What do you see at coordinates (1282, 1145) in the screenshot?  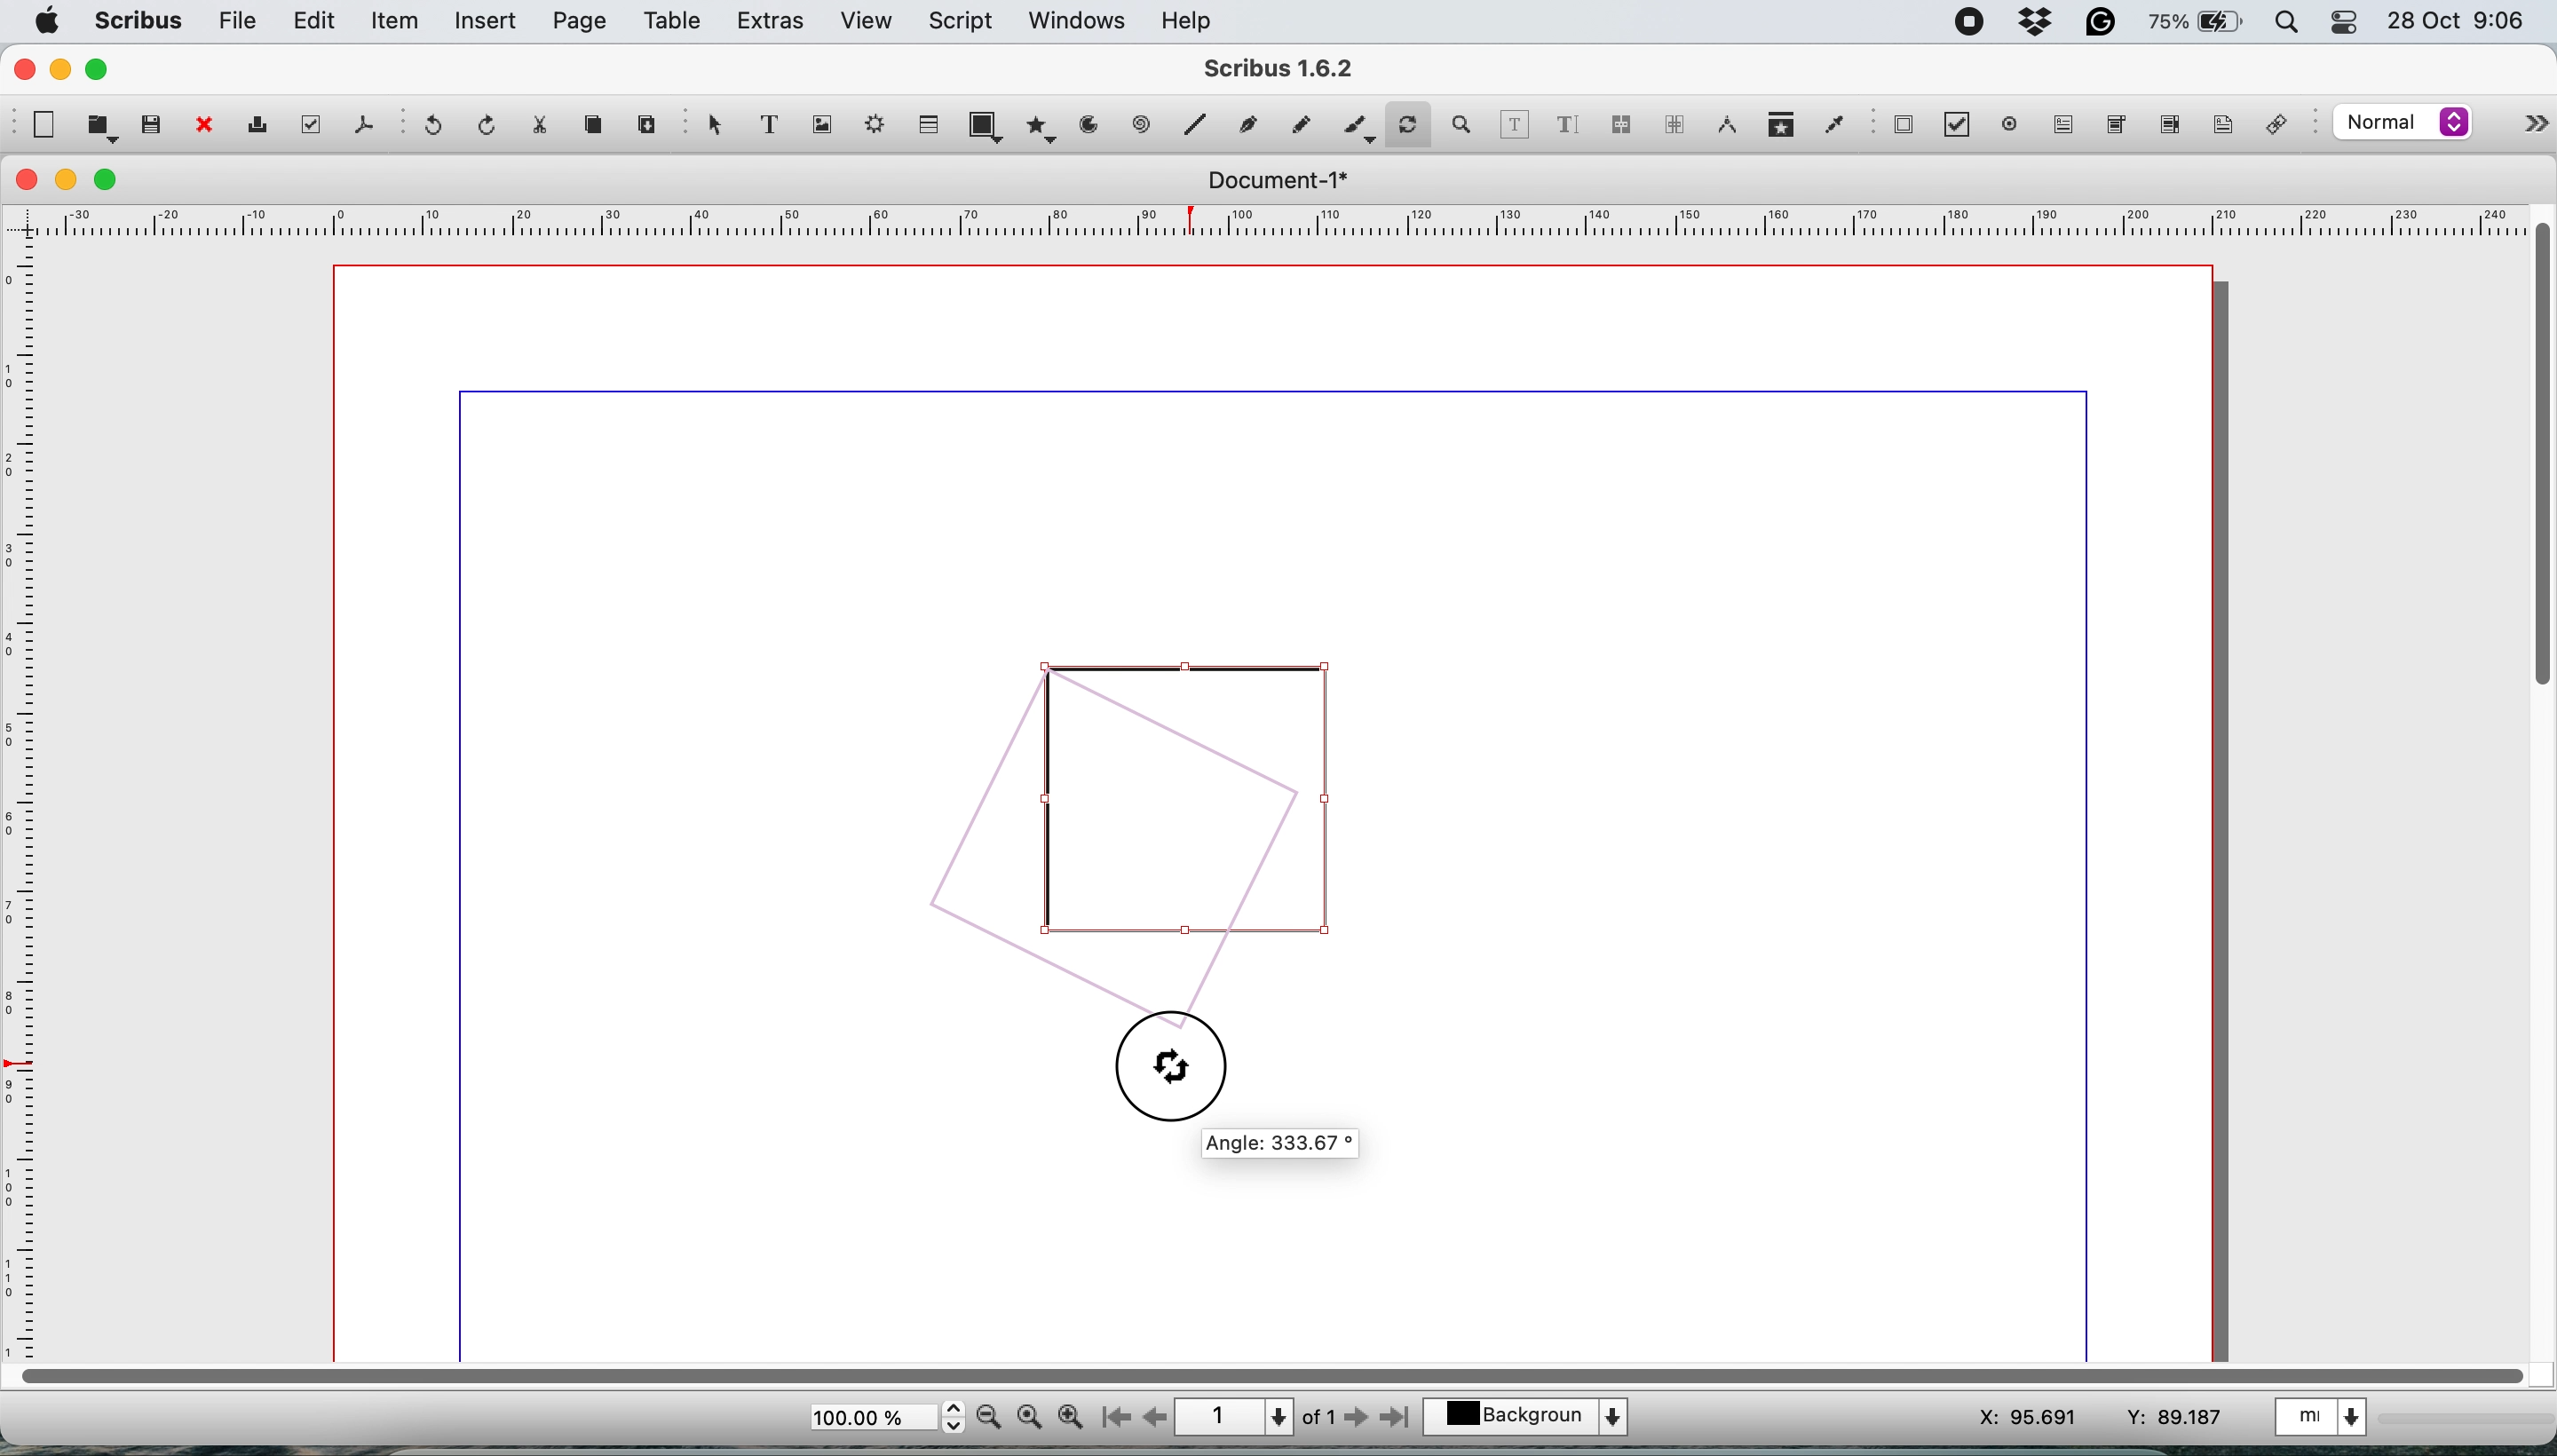 I see `Angle: 333.67 °` at bounding box center [1282, 1145].